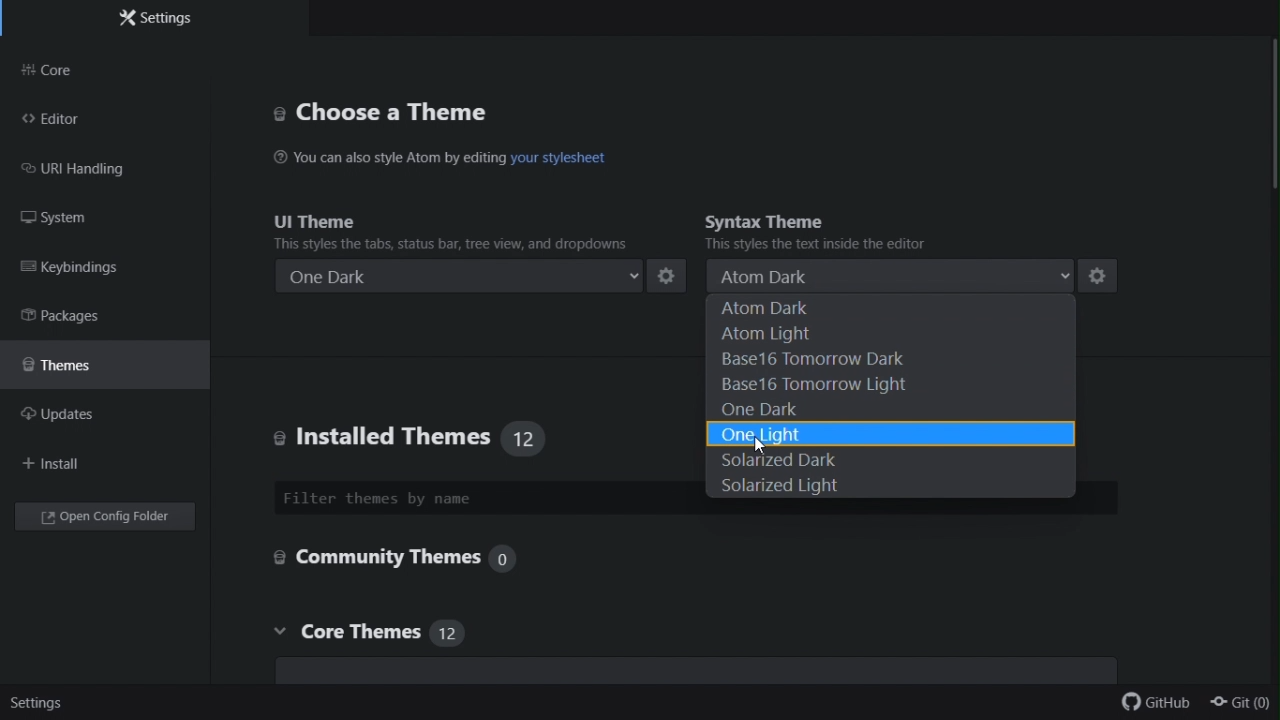 This screenshot has width=1280, height=720. What do you see at coordinates (889, 387) in the screenshot?
I see `Base 16 tomorrow light` at bounding box center [889, 387].